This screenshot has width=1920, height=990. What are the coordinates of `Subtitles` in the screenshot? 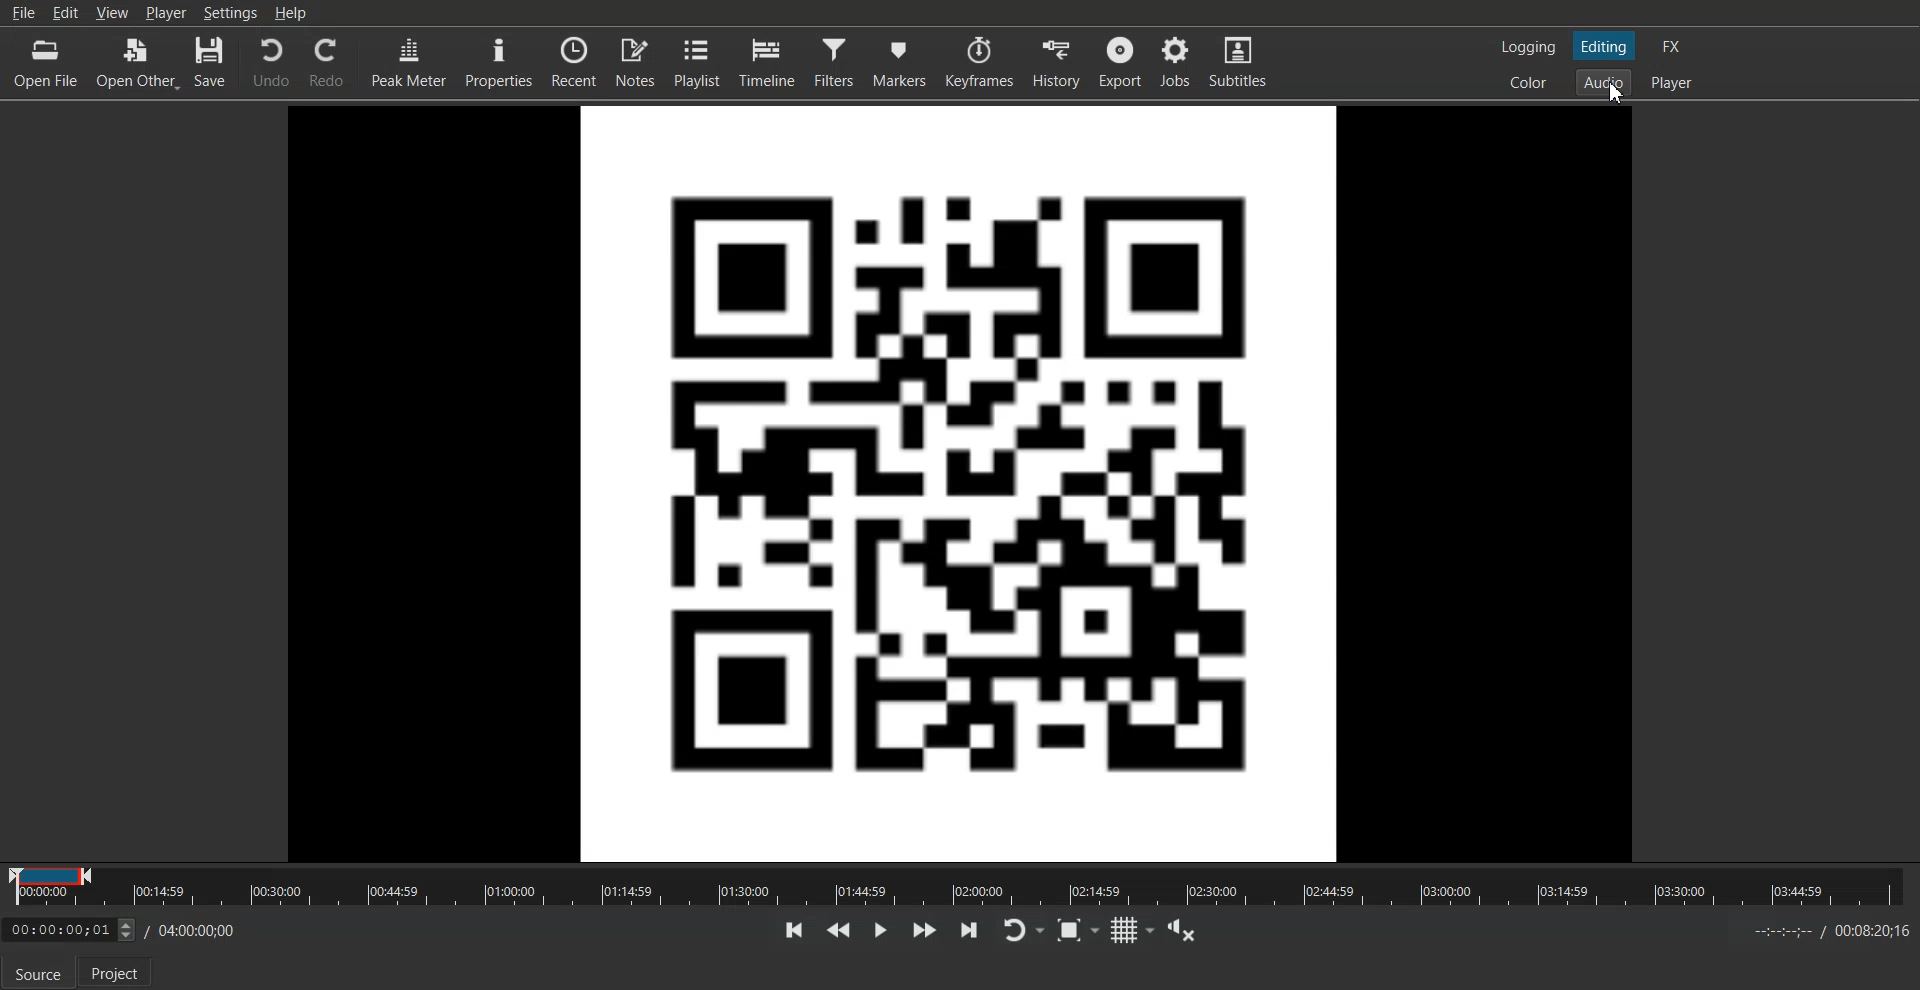 It's located at (1238, 62).